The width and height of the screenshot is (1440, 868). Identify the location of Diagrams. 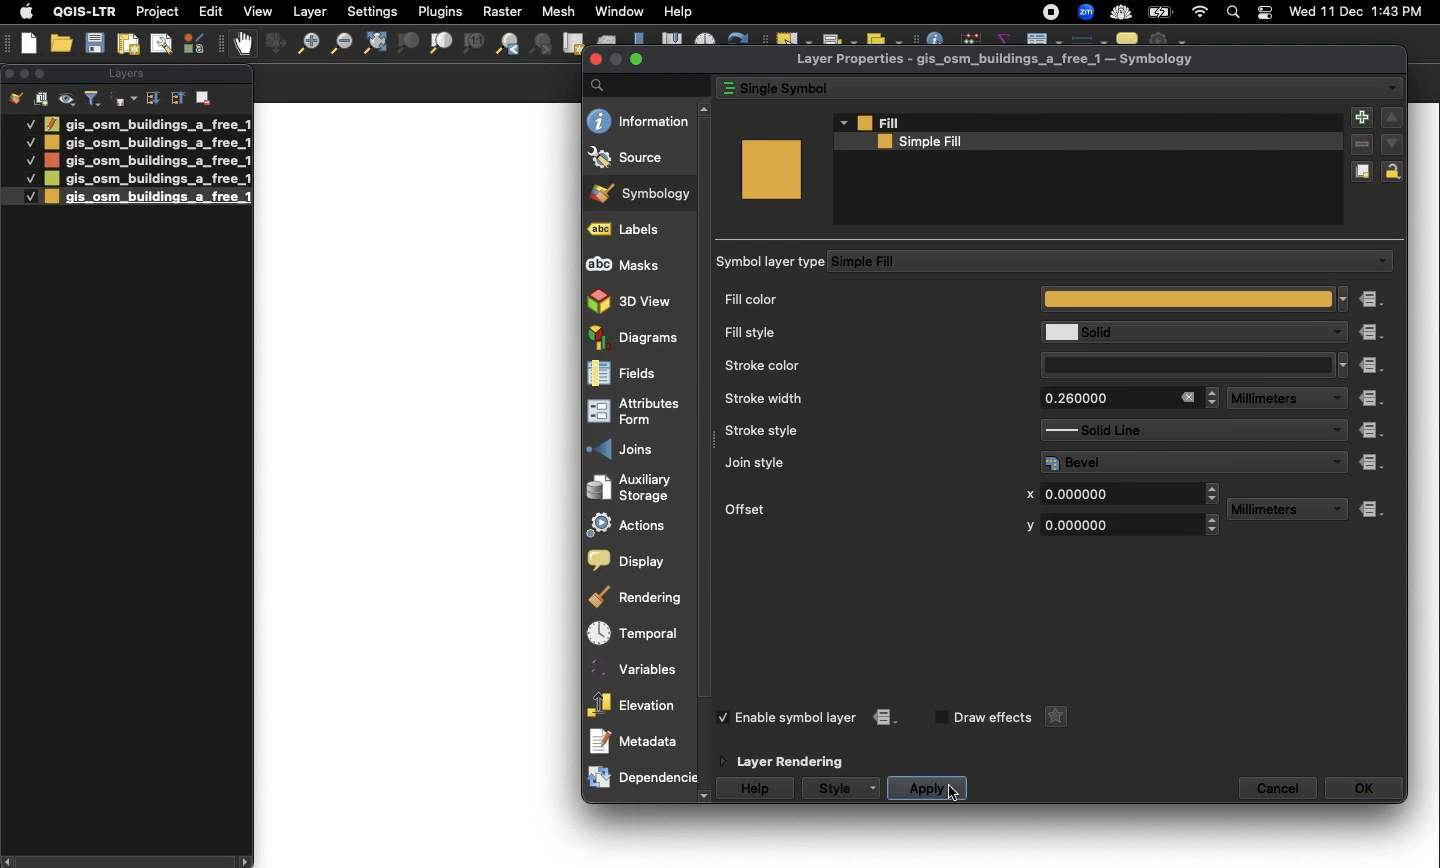
(639, 337).